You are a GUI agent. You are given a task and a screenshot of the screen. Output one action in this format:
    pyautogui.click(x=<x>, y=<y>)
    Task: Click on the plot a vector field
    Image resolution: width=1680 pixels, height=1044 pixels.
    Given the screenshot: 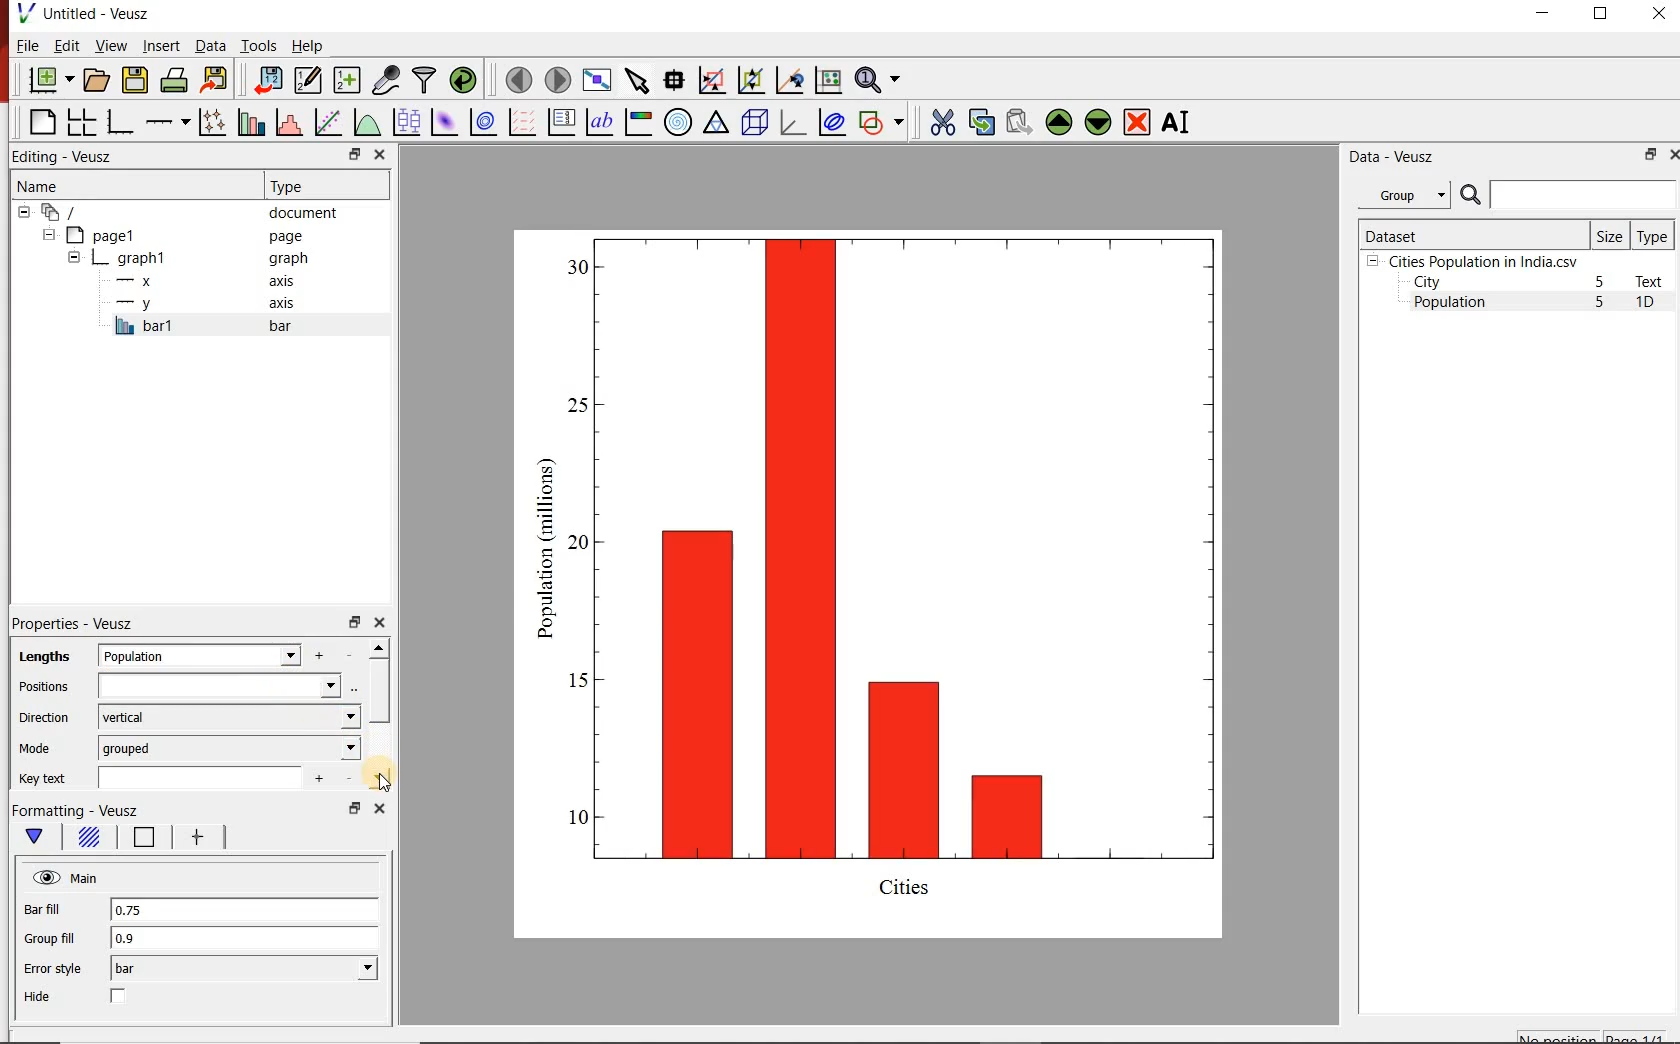 What is the action you would take?
    pyautogui.click(x=520, y=121)
    